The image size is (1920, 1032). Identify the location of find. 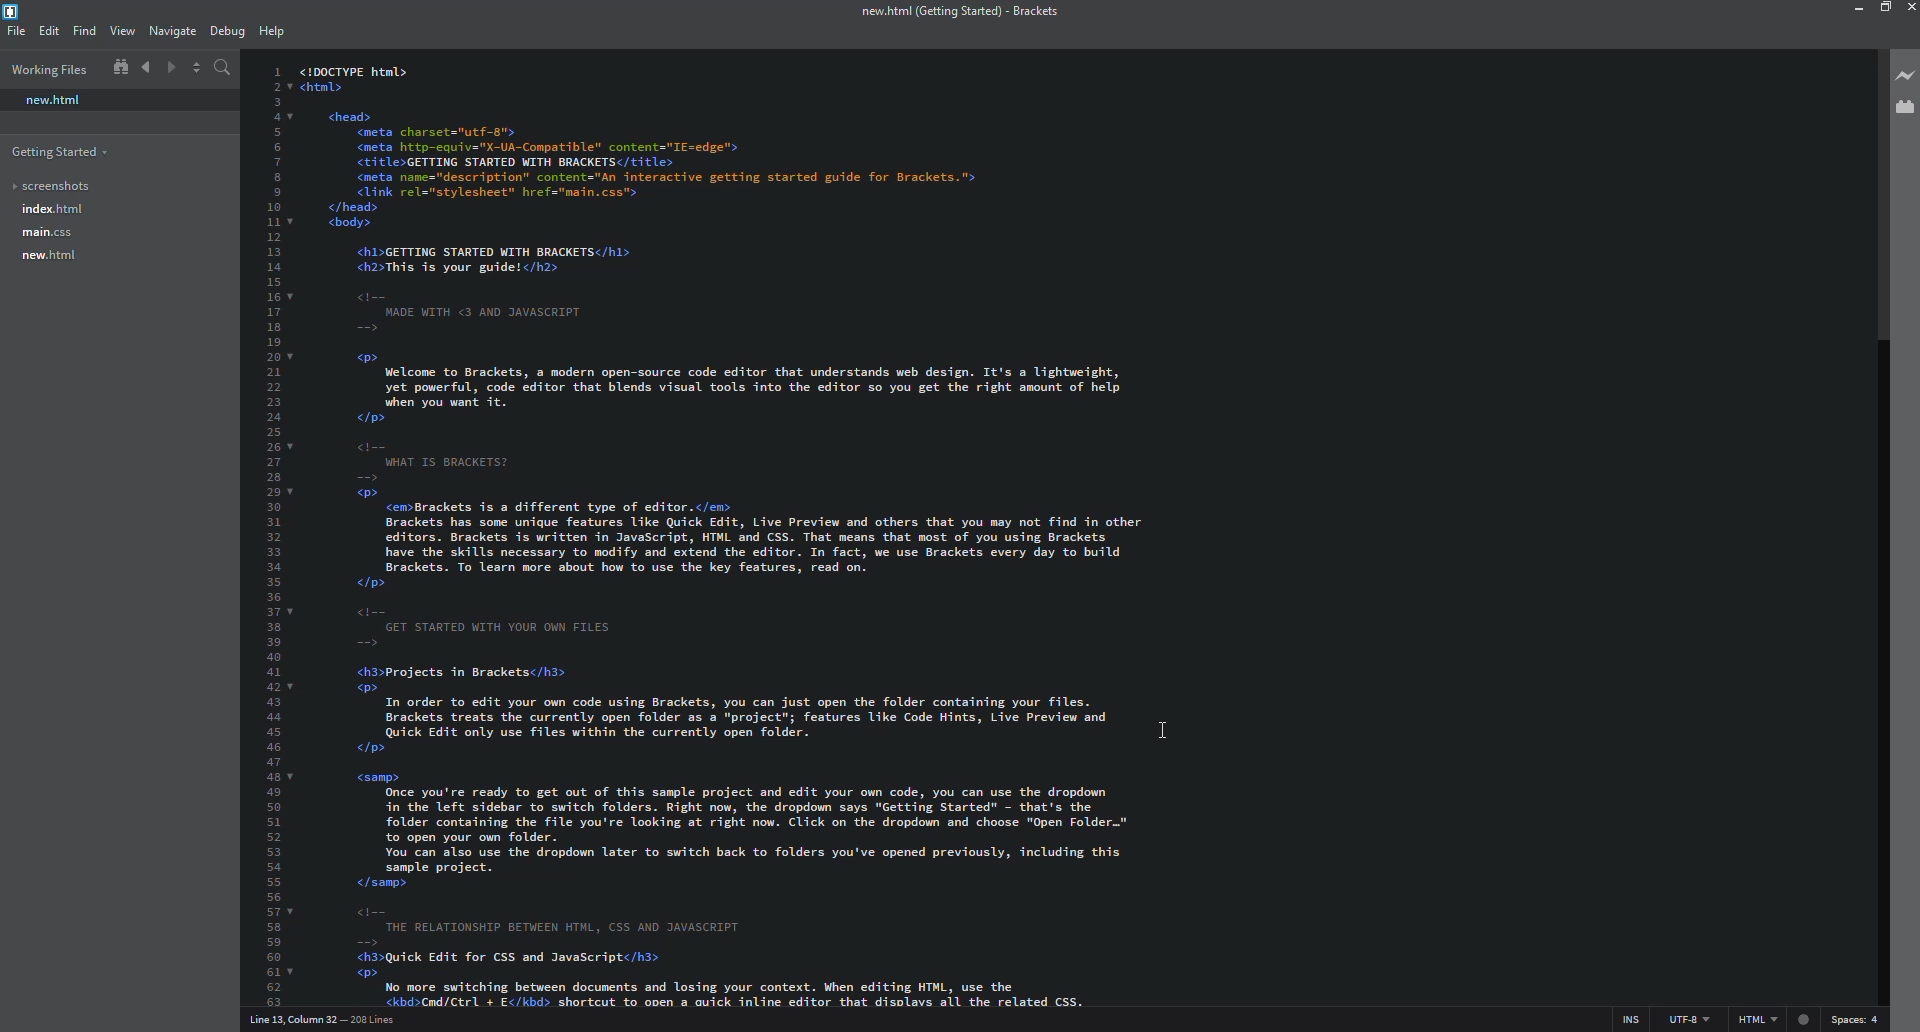
(83, 30).